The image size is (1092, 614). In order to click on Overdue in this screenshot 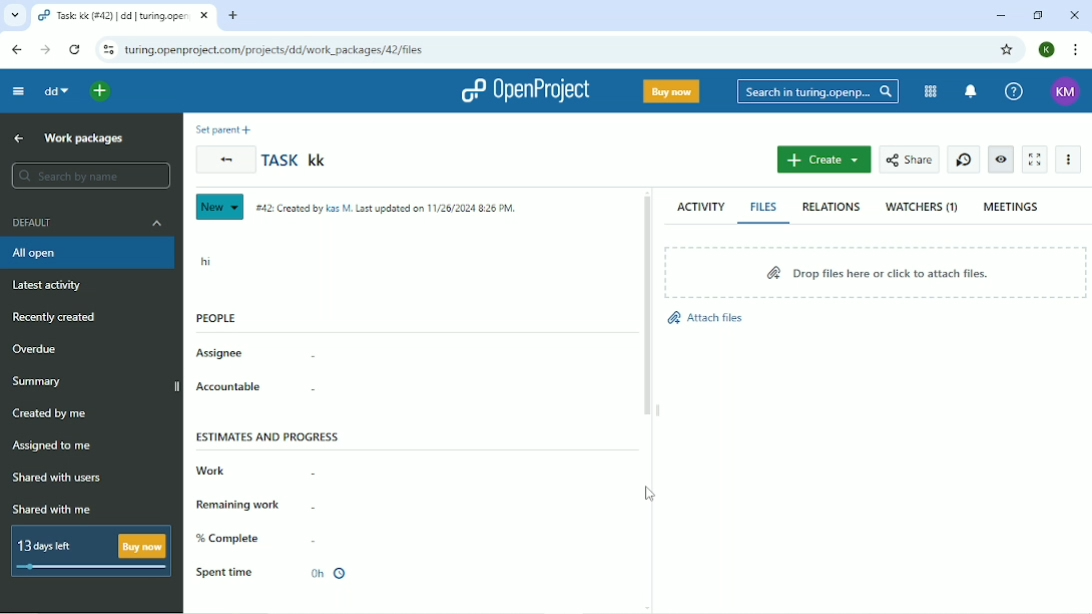, I will do `click(40, 349)`.